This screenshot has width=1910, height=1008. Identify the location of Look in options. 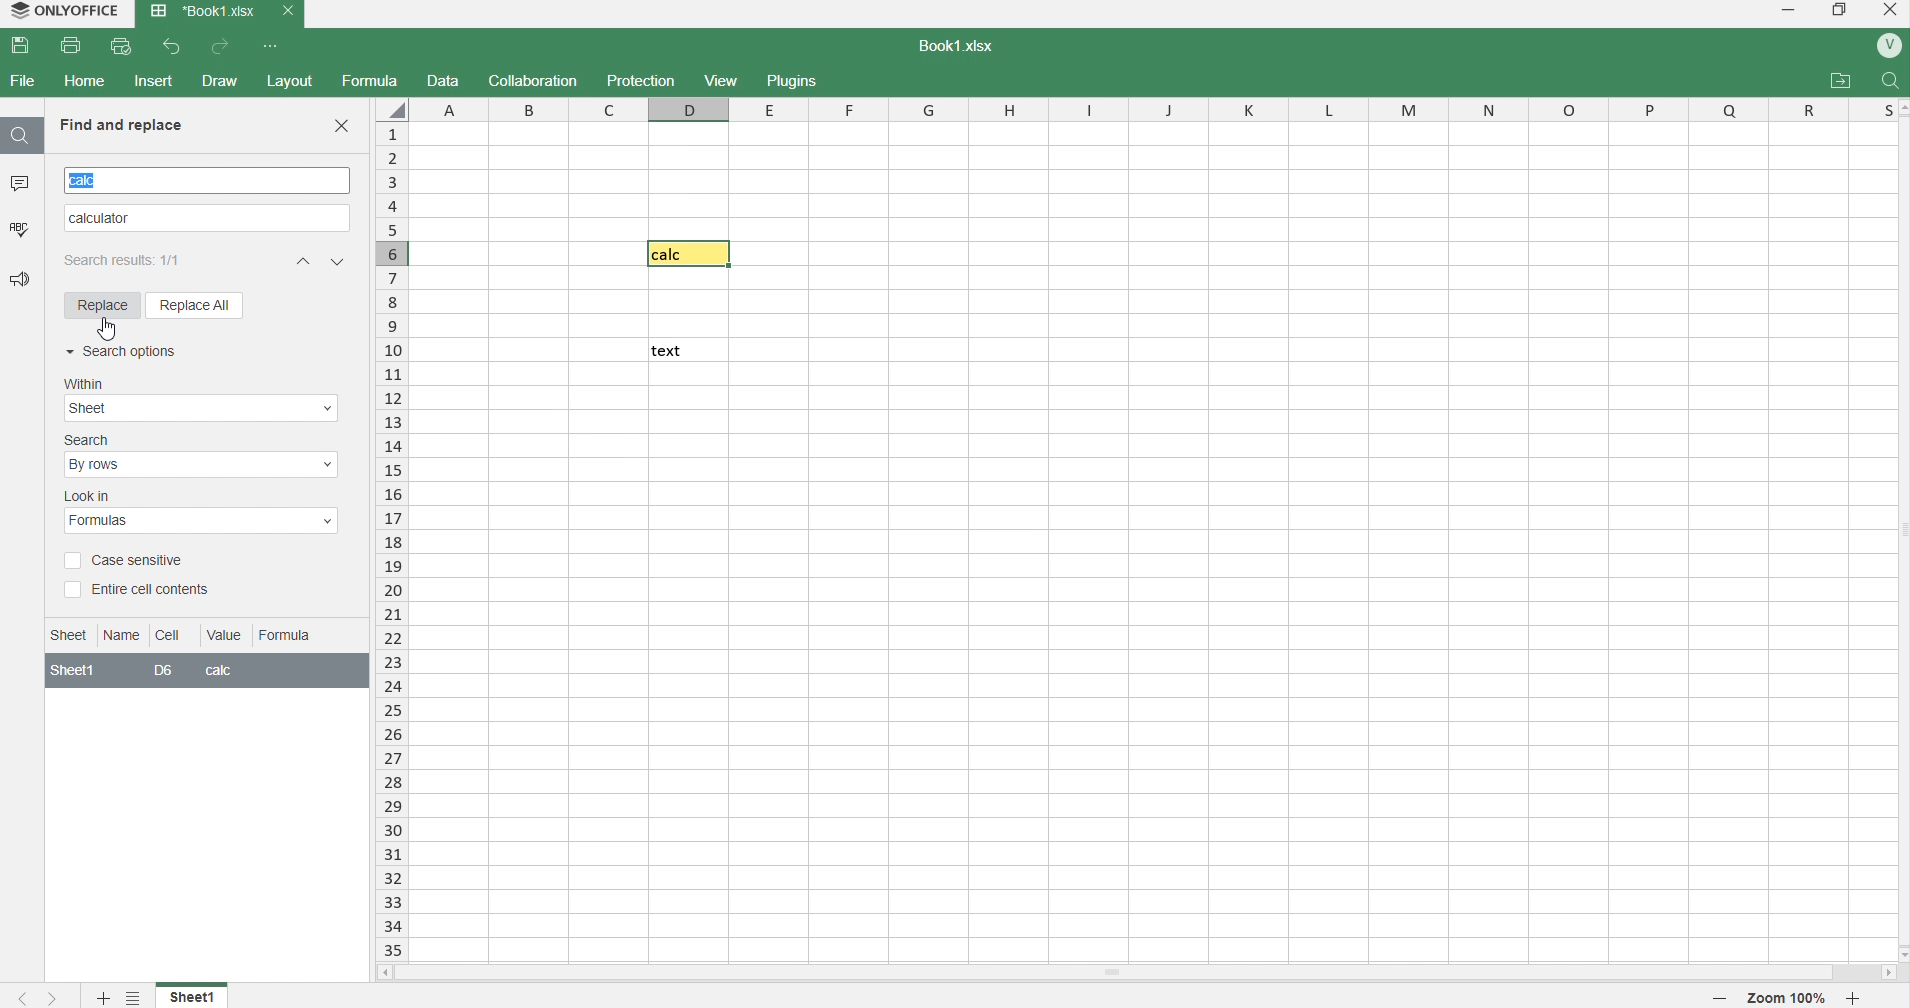
(201, 522).